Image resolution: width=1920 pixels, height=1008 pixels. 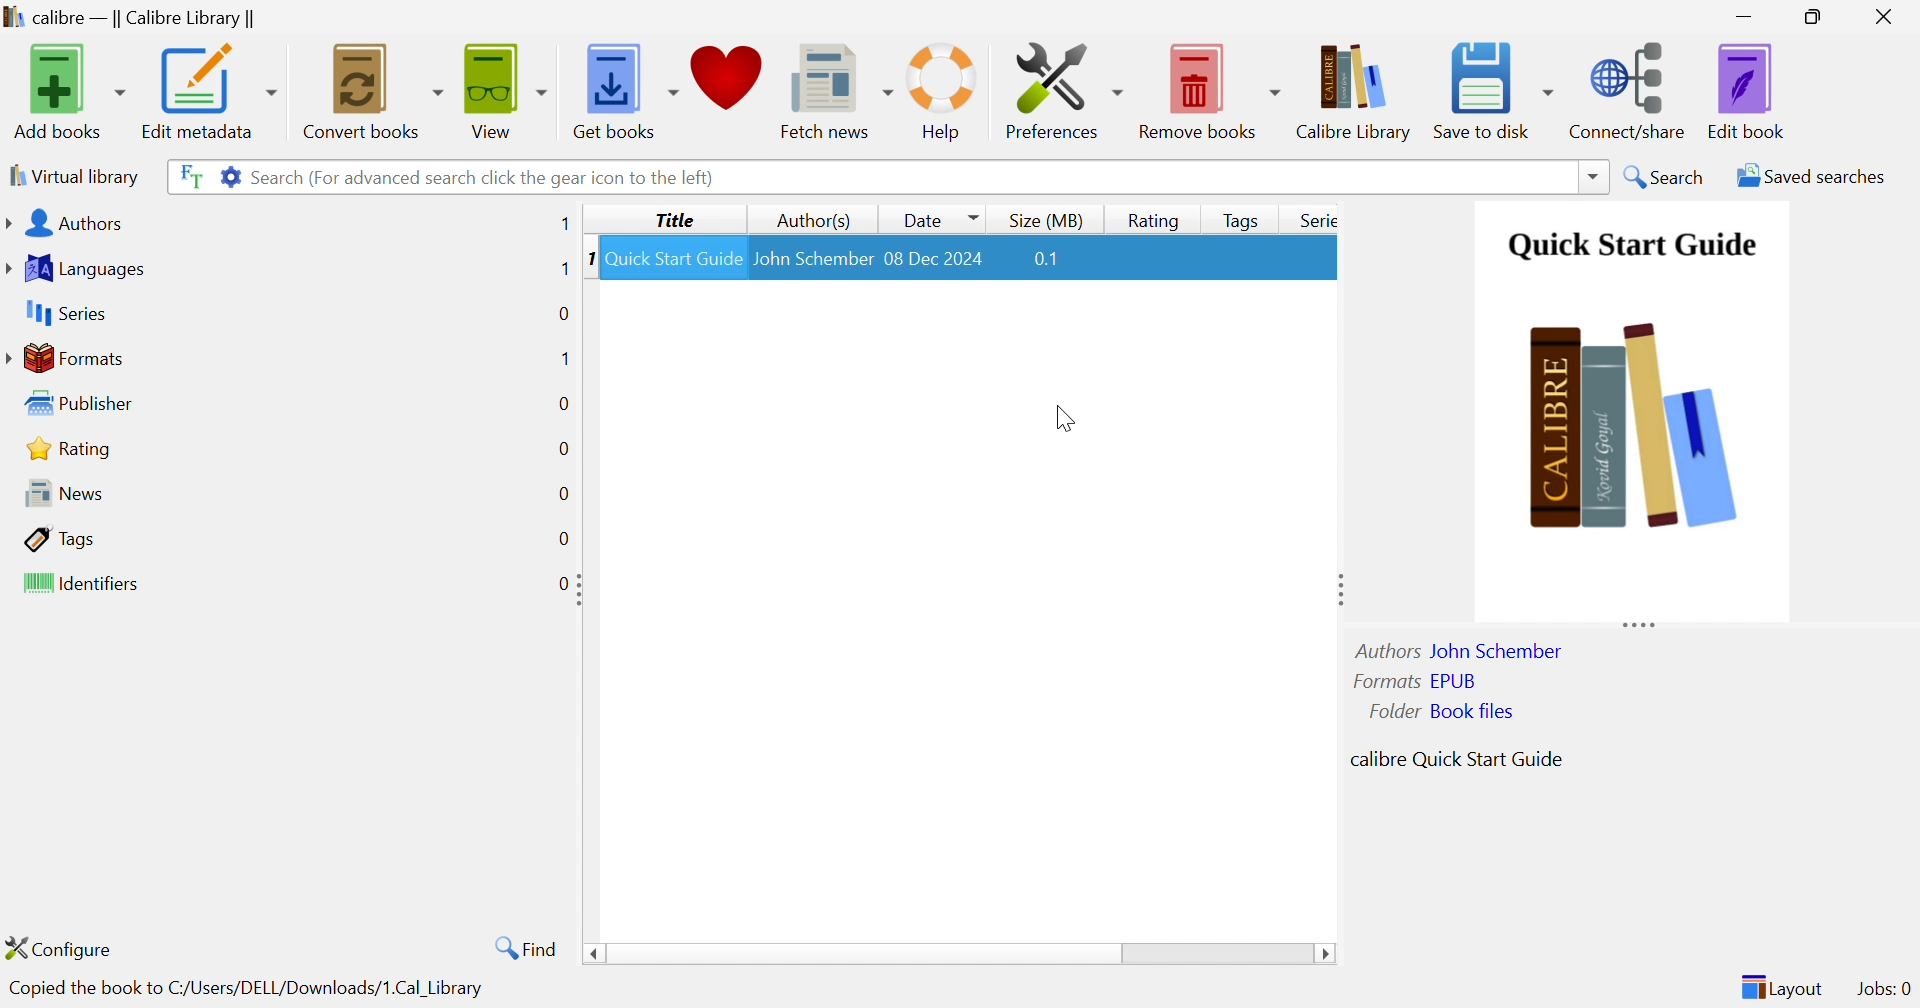 What do you see at coordinates (64, 222) in the screenshot?
I see `Authors` at bounding box center [64, 222].